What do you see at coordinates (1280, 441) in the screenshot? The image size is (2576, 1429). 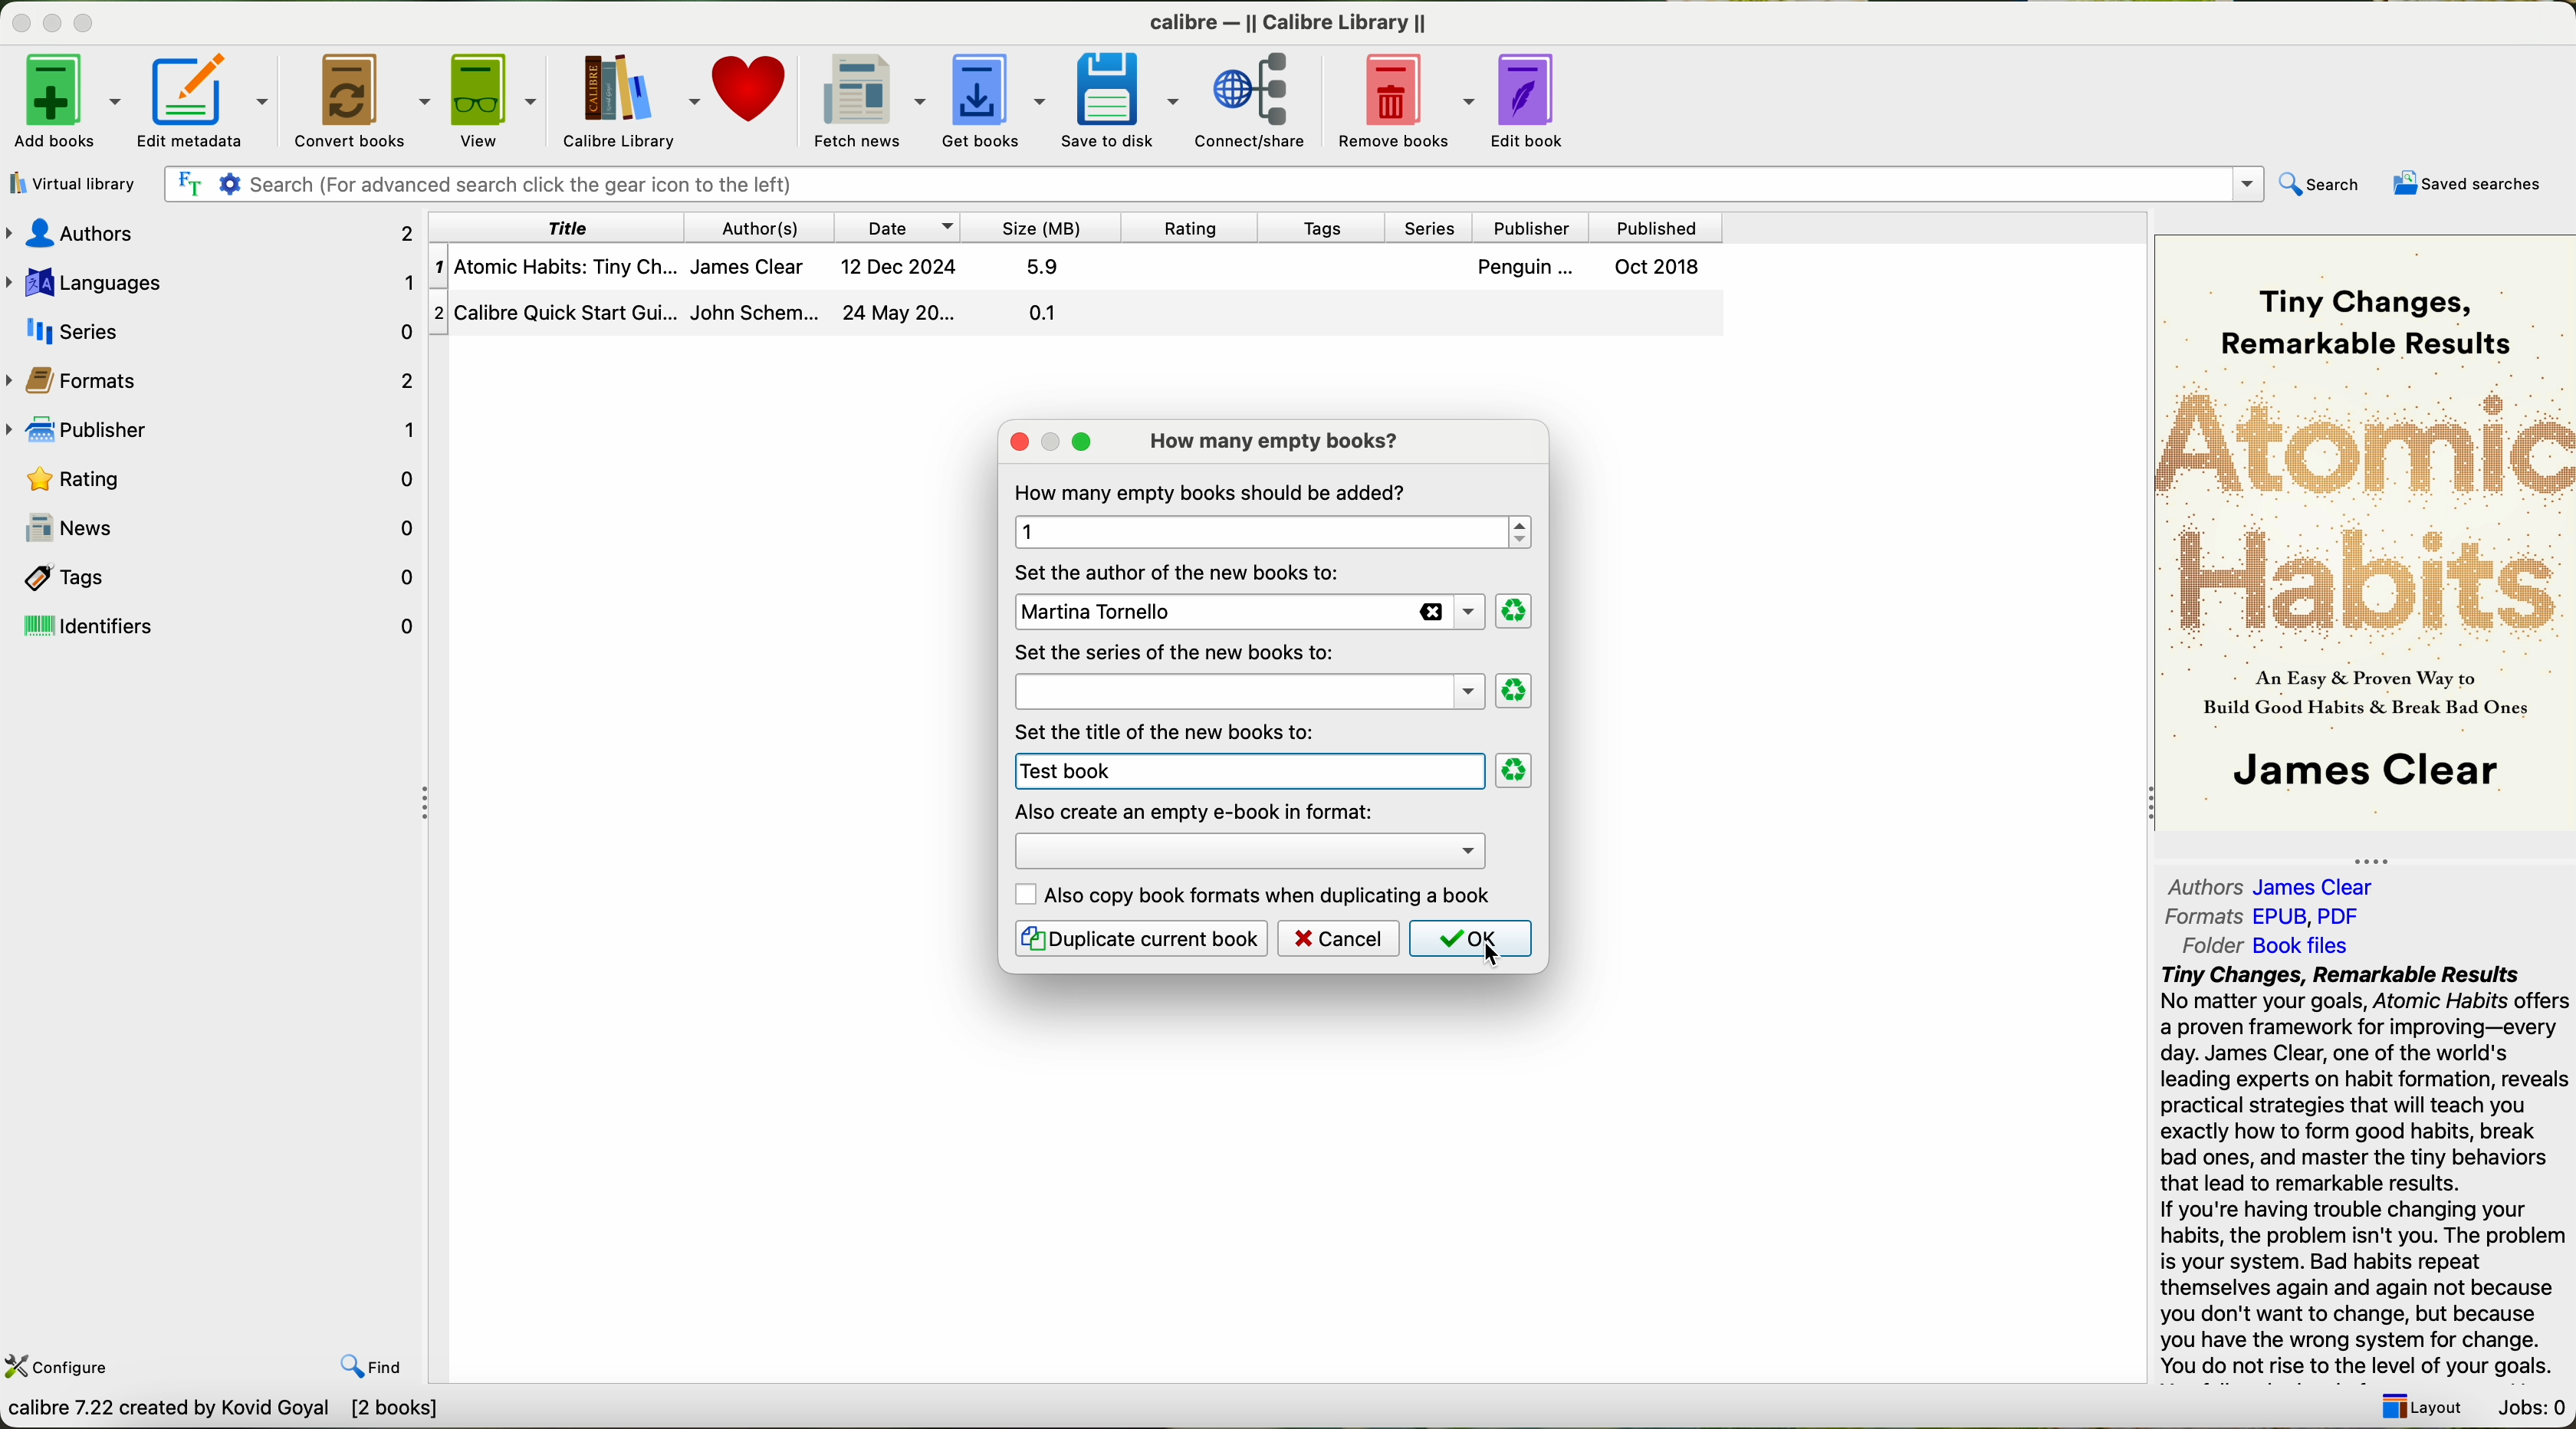 I see `how many empty books?` at bounding box center [1280, 441].